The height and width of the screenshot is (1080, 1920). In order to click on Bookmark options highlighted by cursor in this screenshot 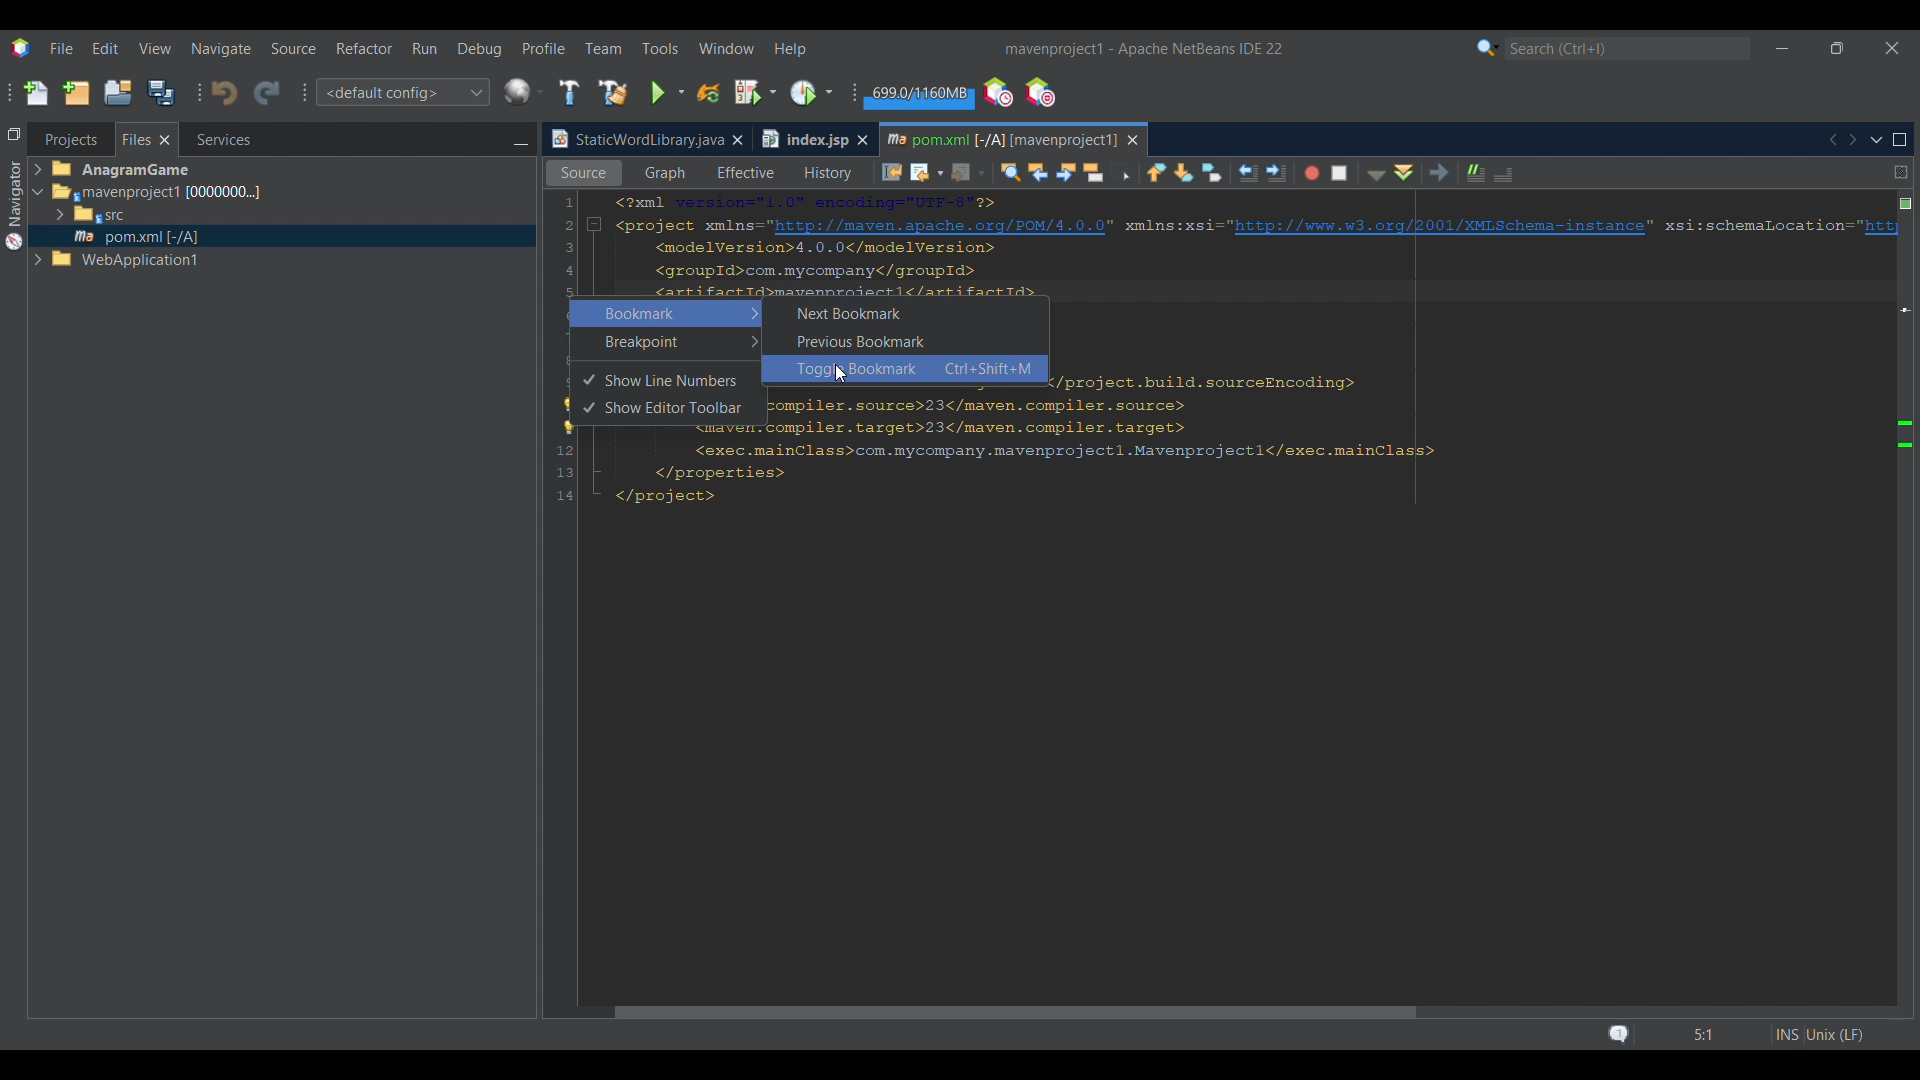, I will do `click(666, 314)`.